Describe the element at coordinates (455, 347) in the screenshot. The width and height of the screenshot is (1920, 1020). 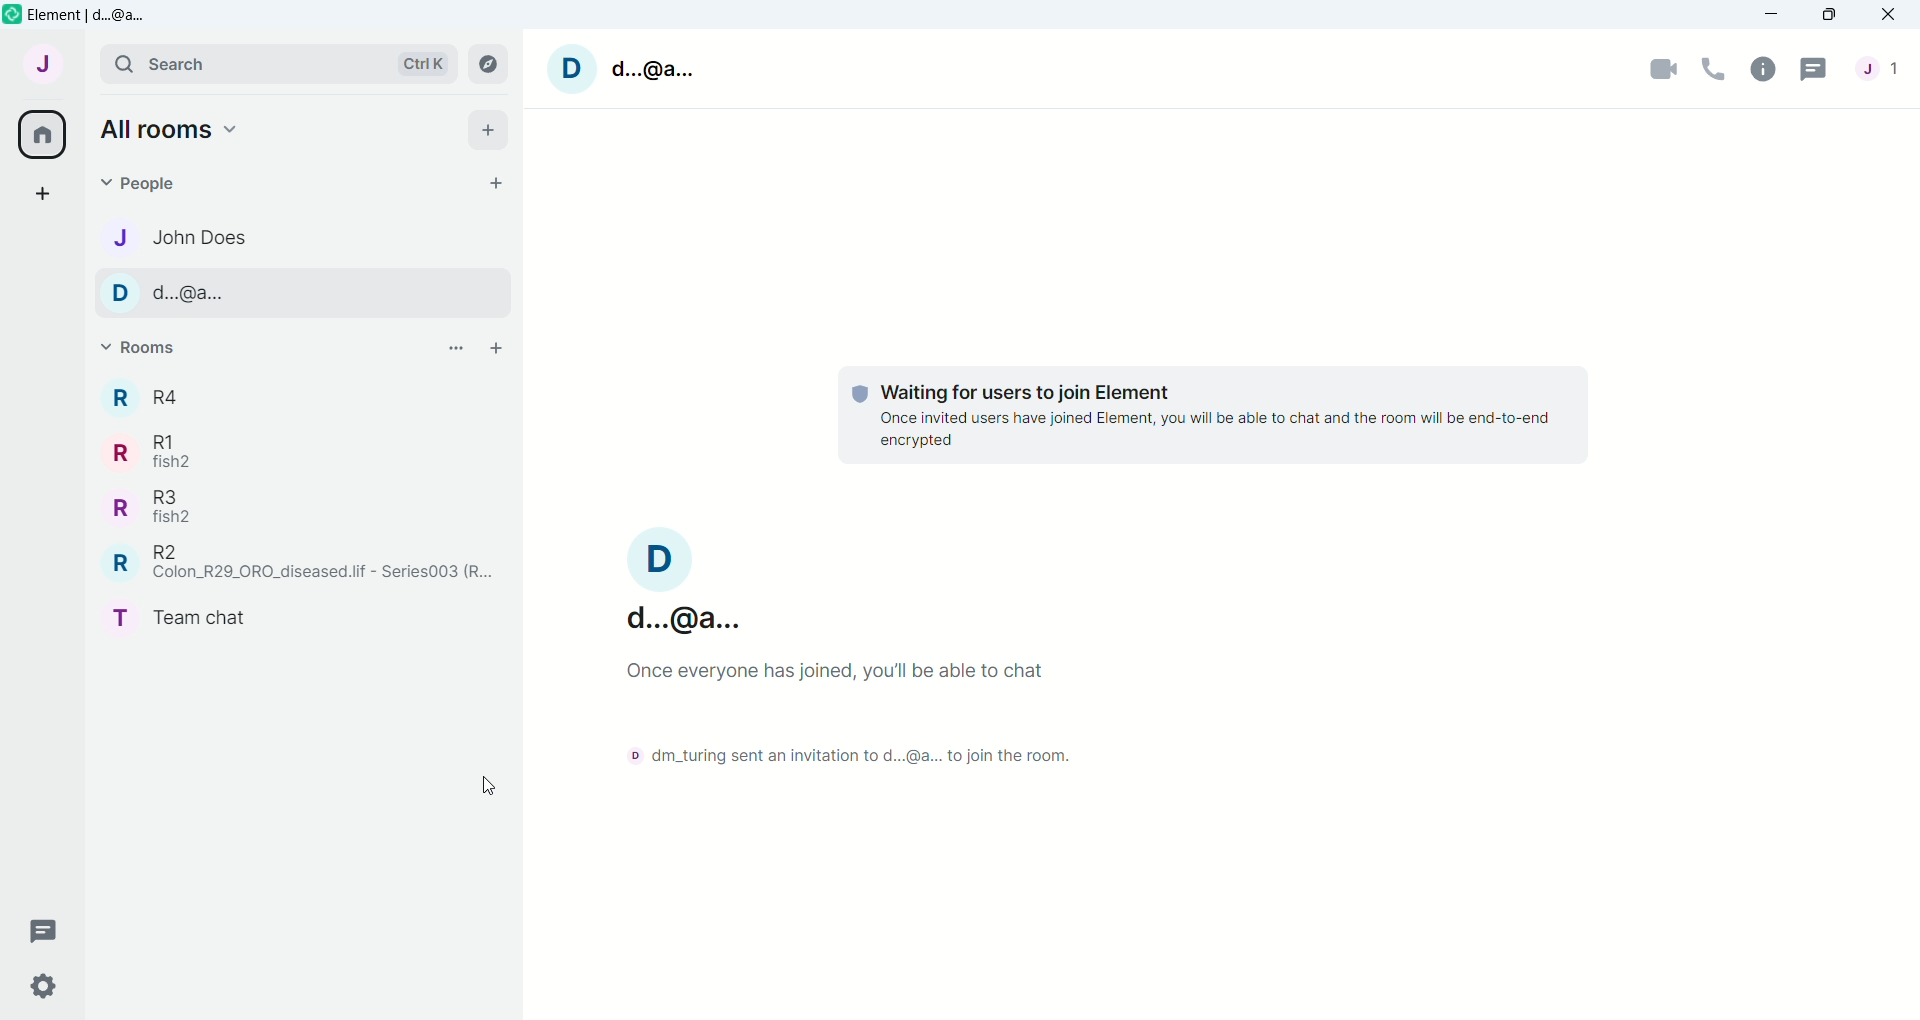
I see `List options` at that location.